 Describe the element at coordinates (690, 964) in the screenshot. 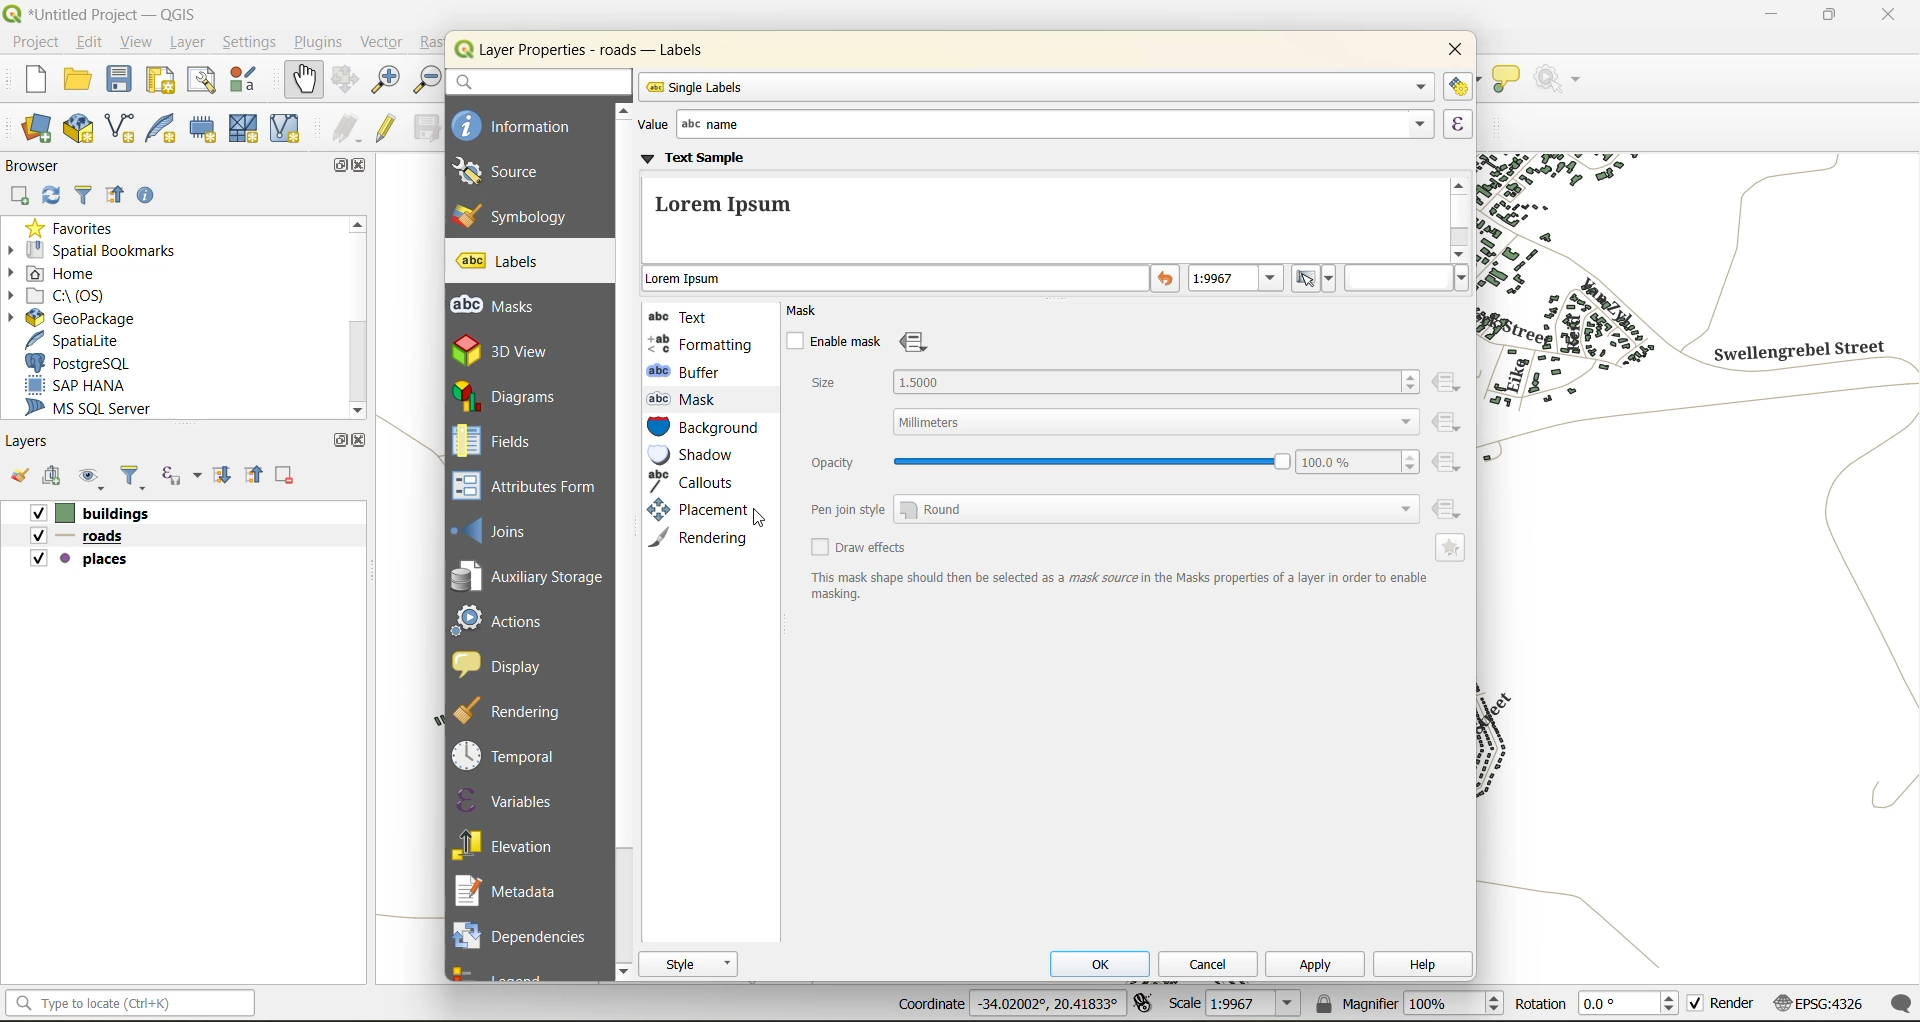

I see `style` at that location.